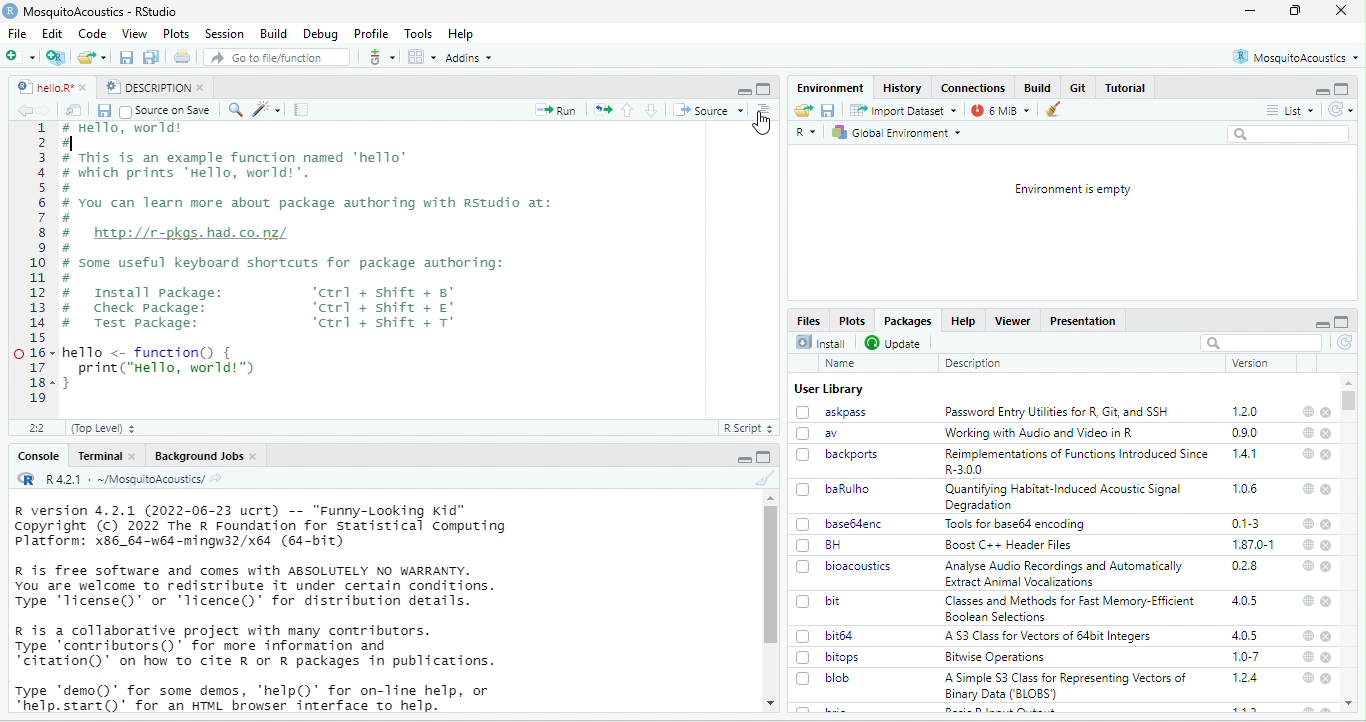 This screenshot has height=722, width=1366. Describe the element at coordinates (302, 110) in the screenshot. I see `compile report` at that location.